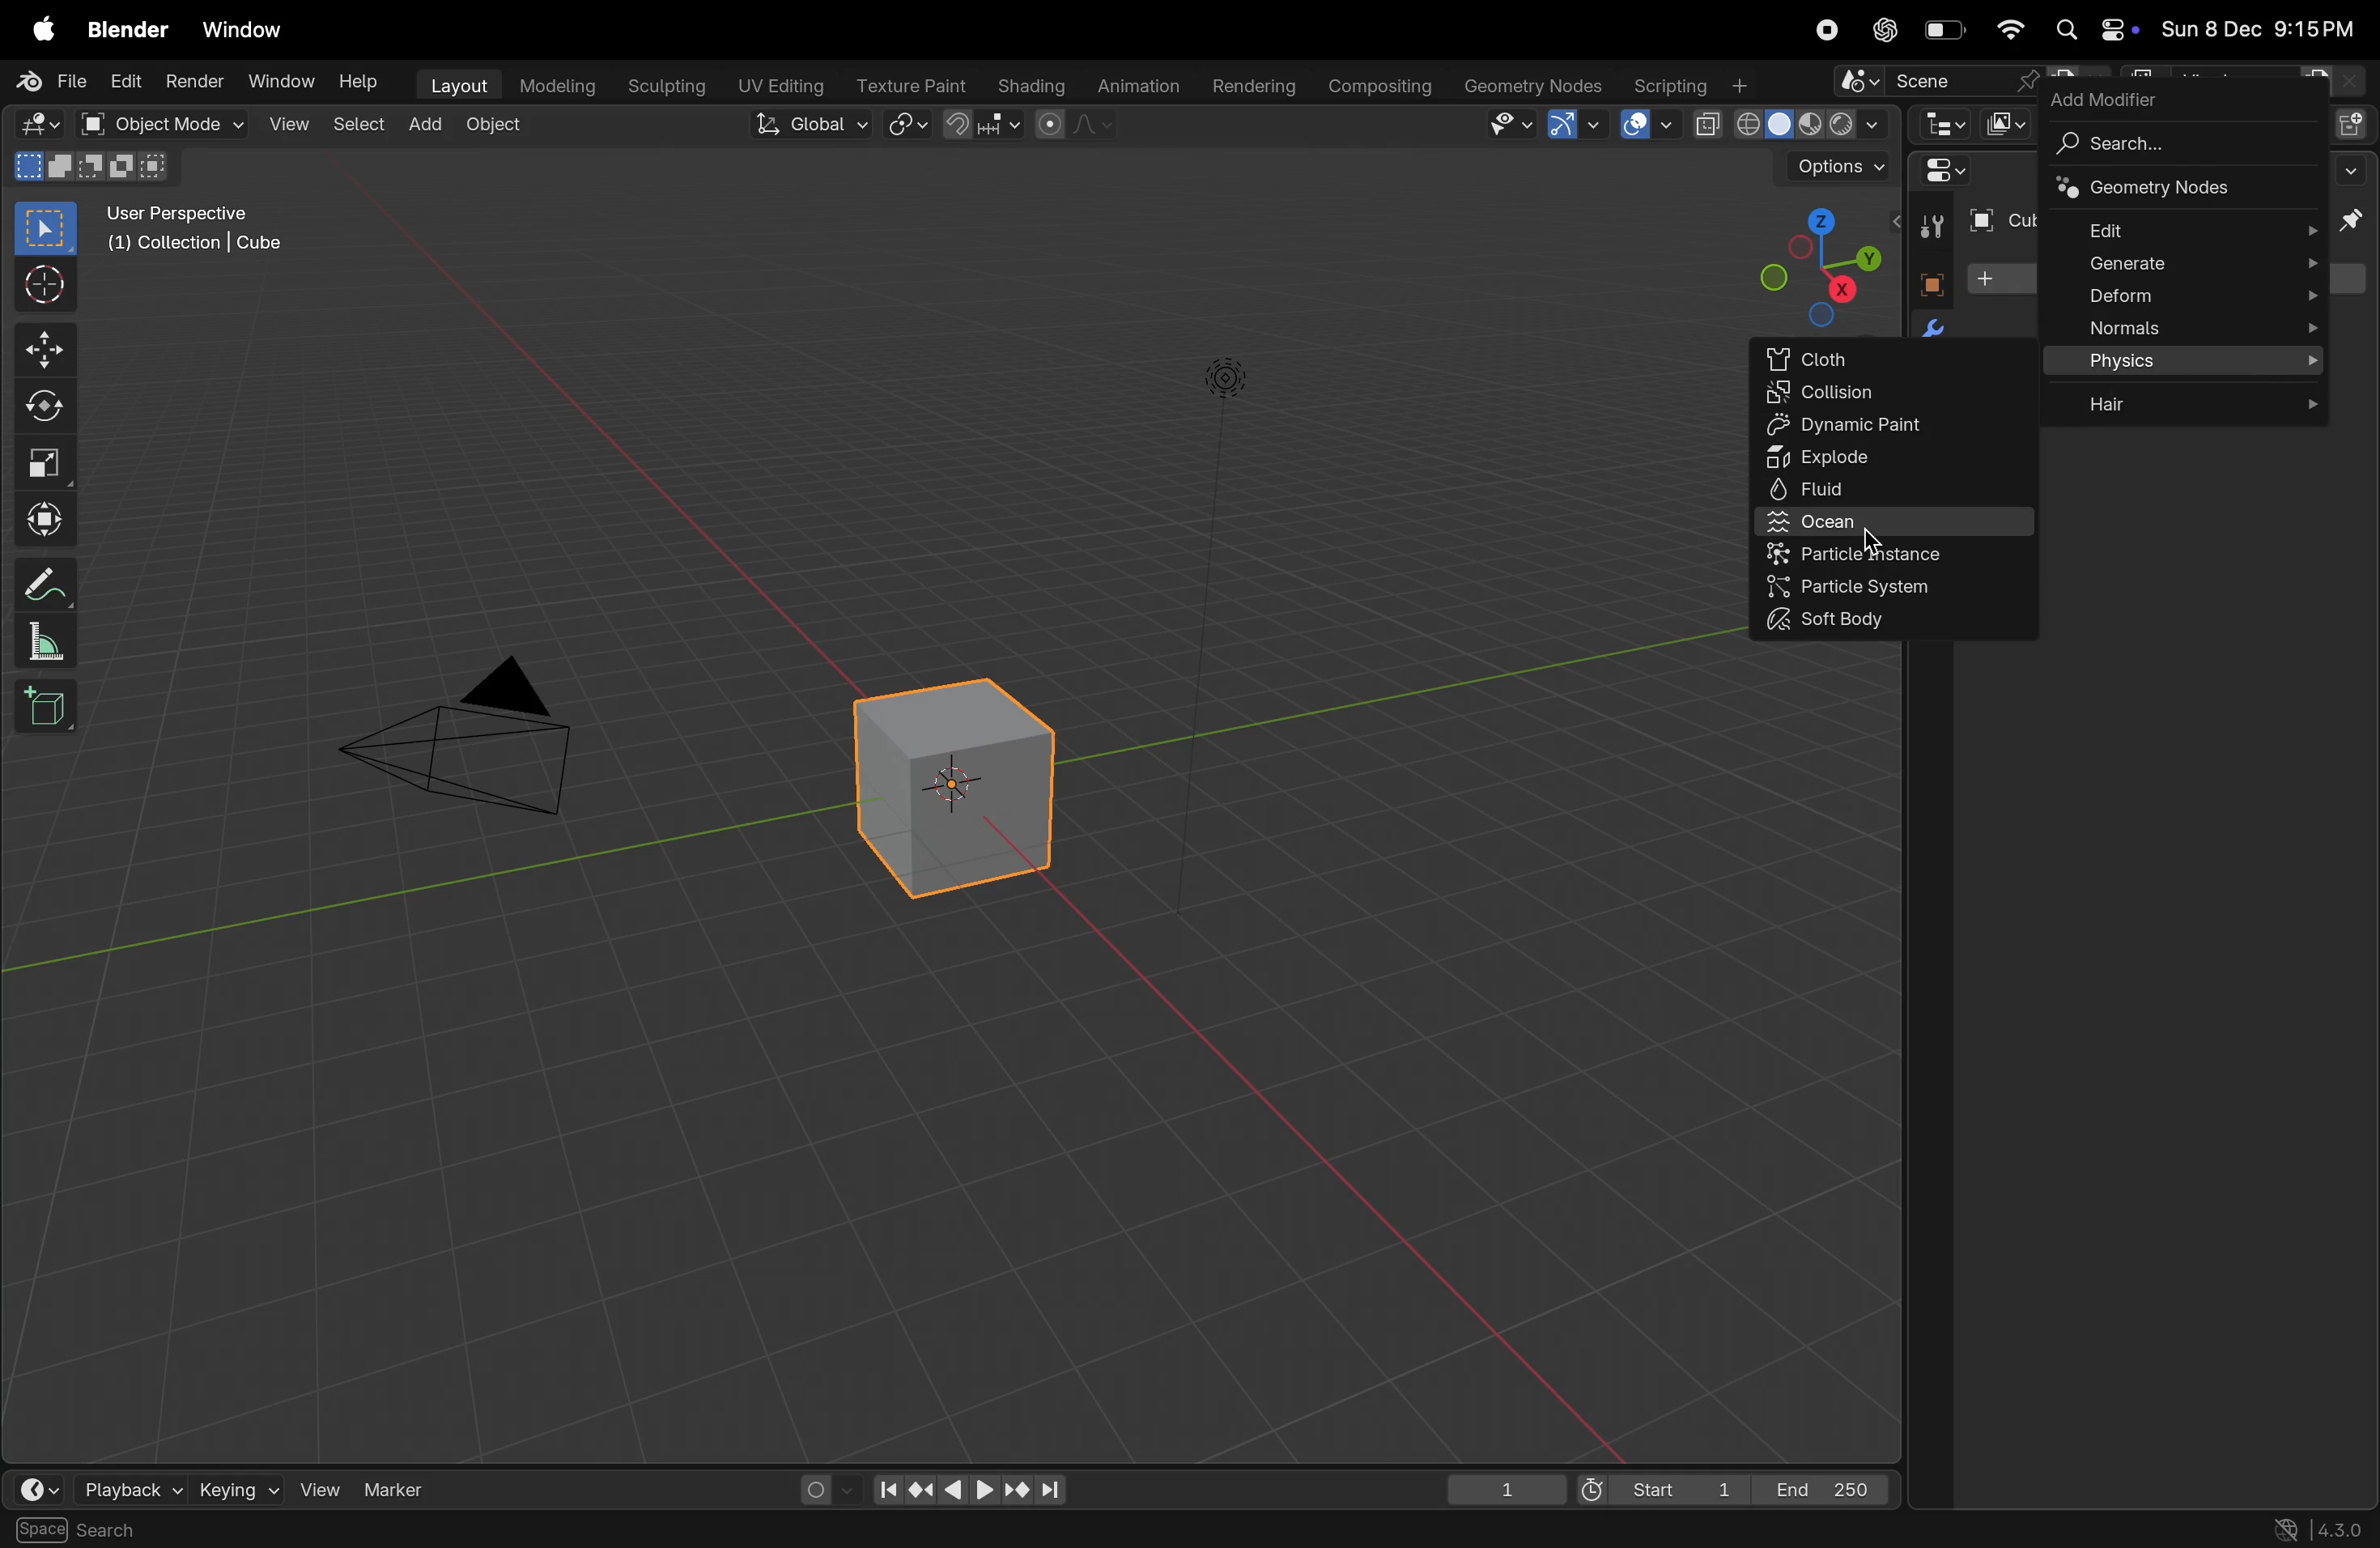 Image resolution: width=2380 pixels, height=1548 pixels. What do you see at coordinates (1894, 356) in the screenshot?
I see `cloth` at bounding box center [1894, 356].